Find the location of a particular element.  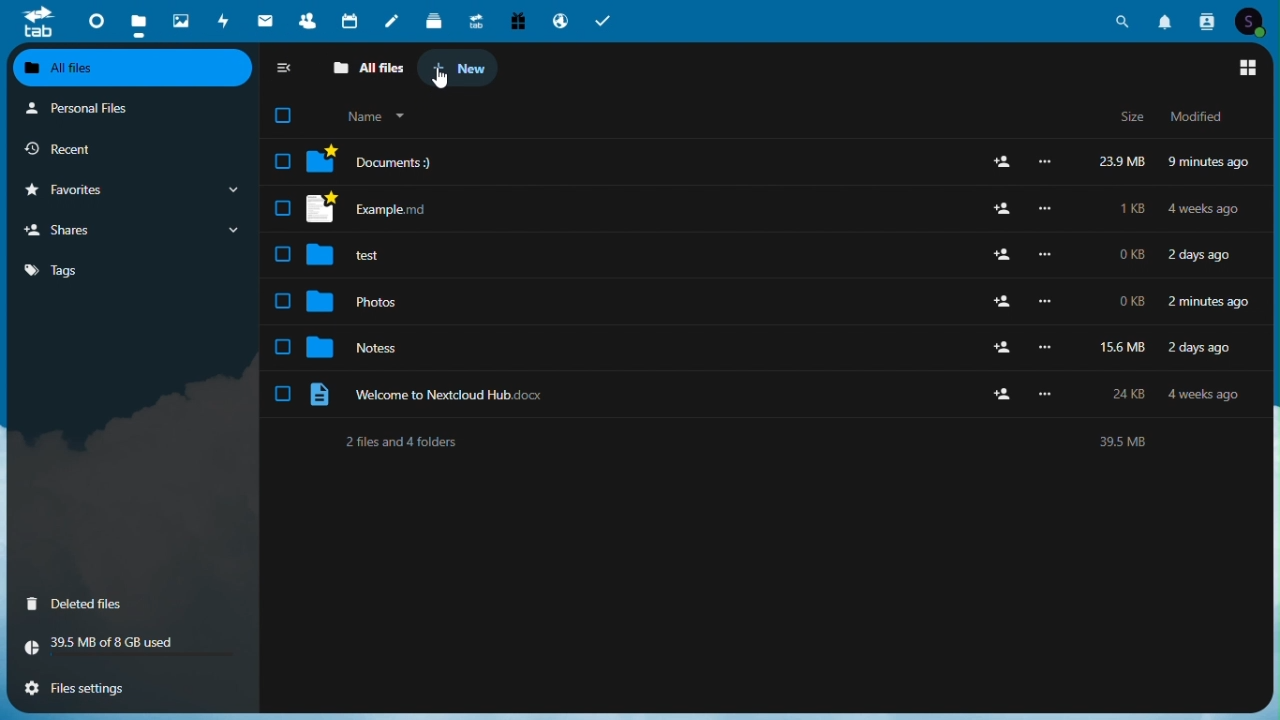

File settings is located at coordinates (121, 689).